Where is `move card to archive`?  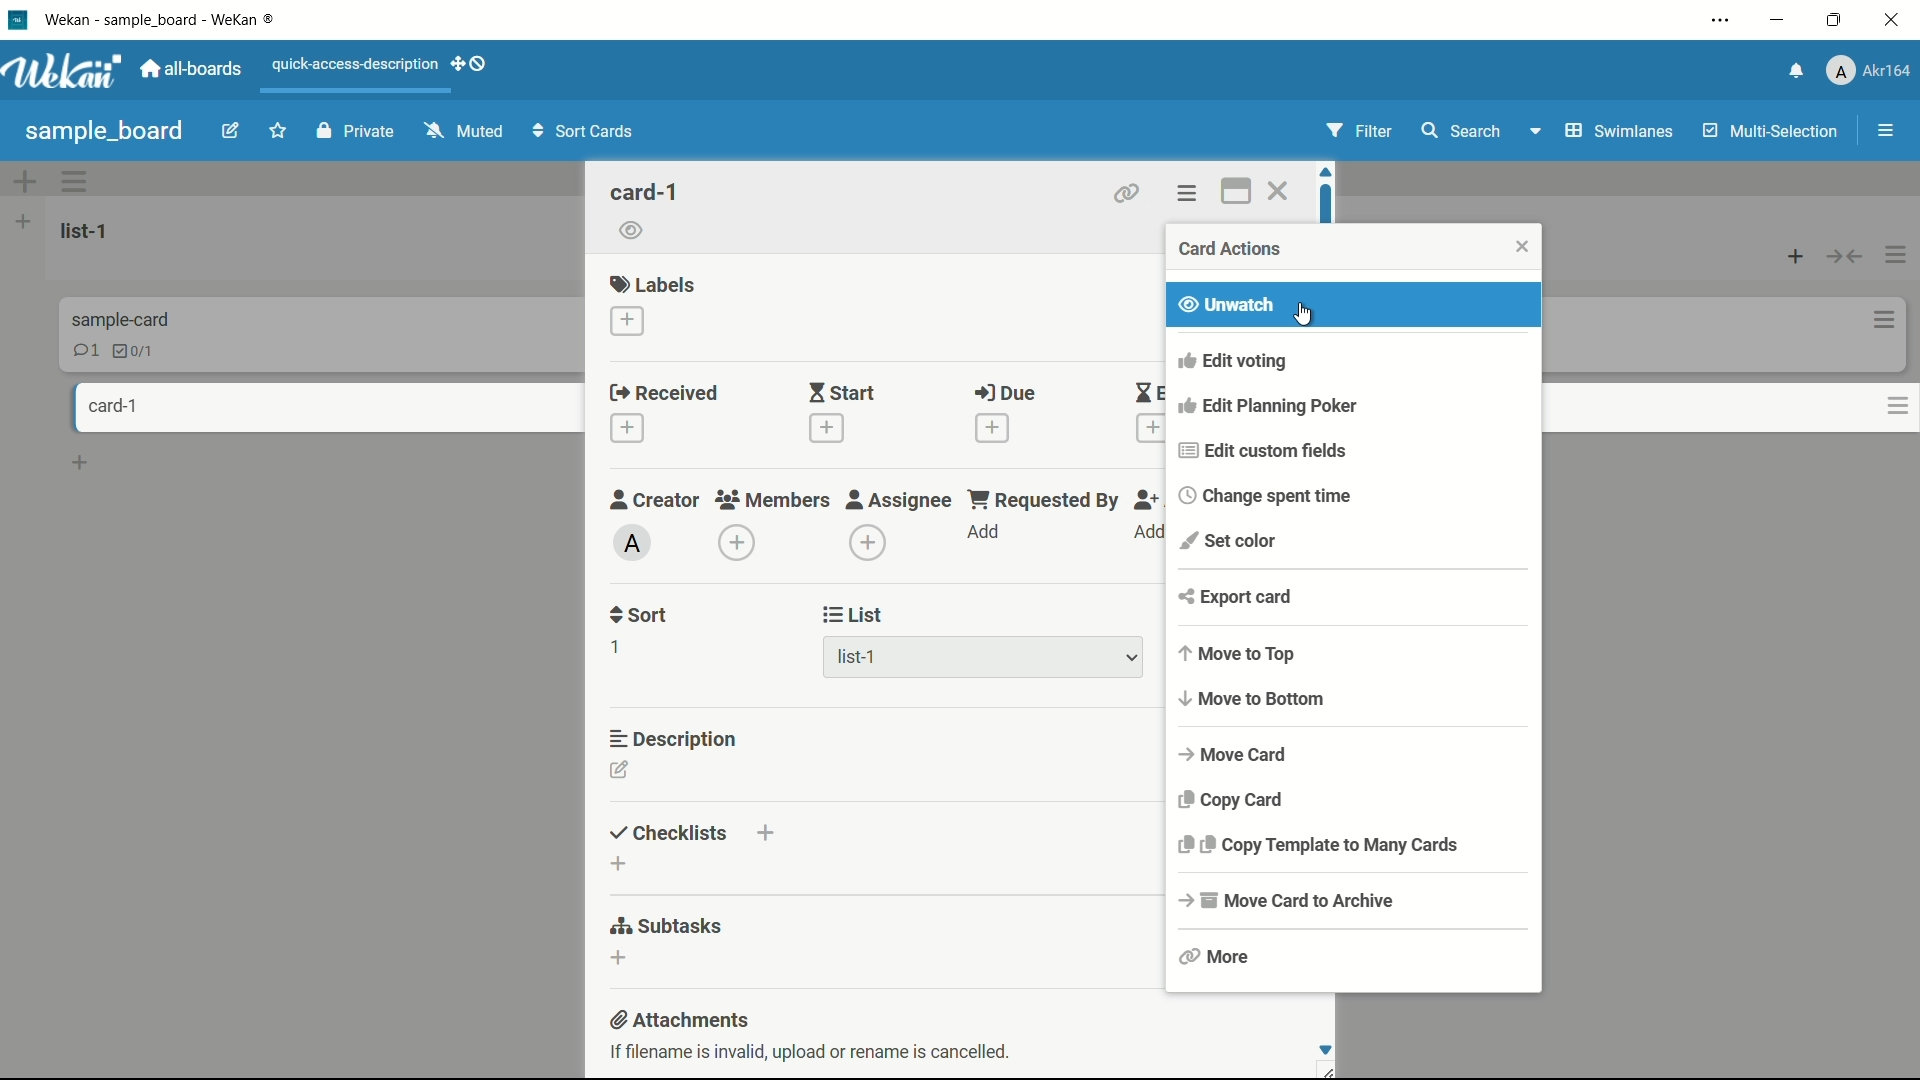 move card to archive is located at coordinates (1286, 901).